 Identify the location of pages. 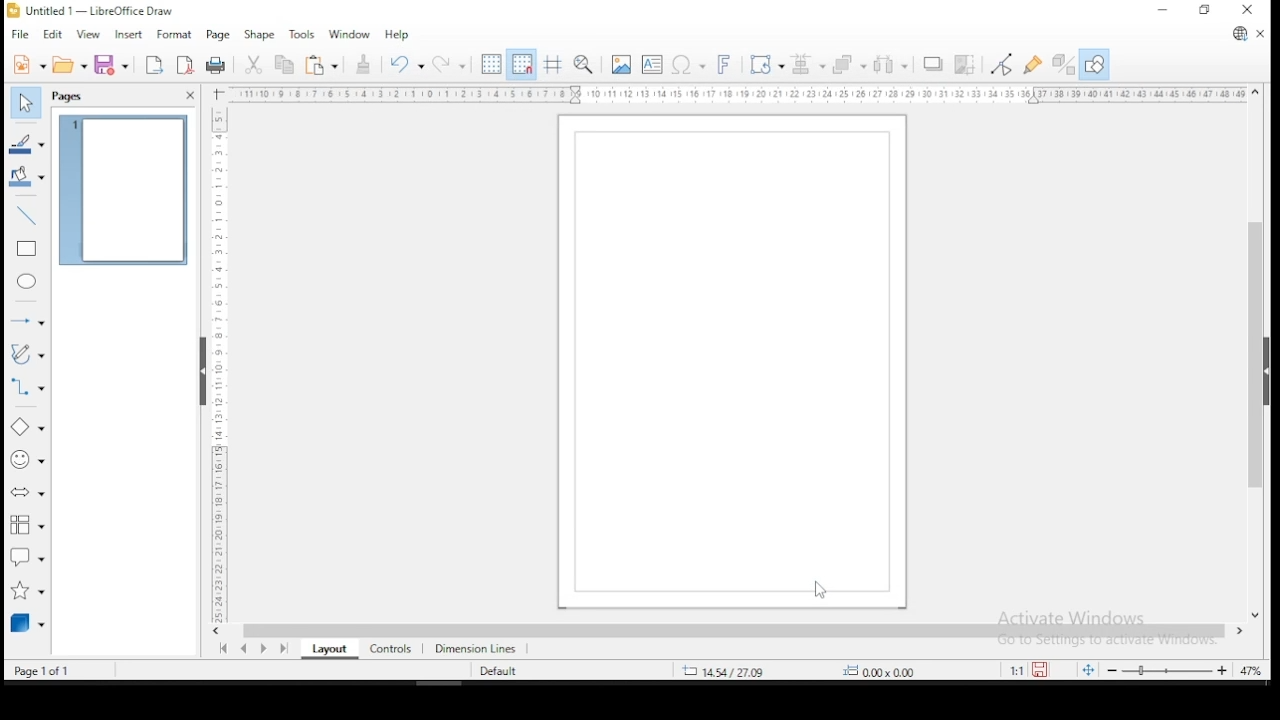
(70, 96).